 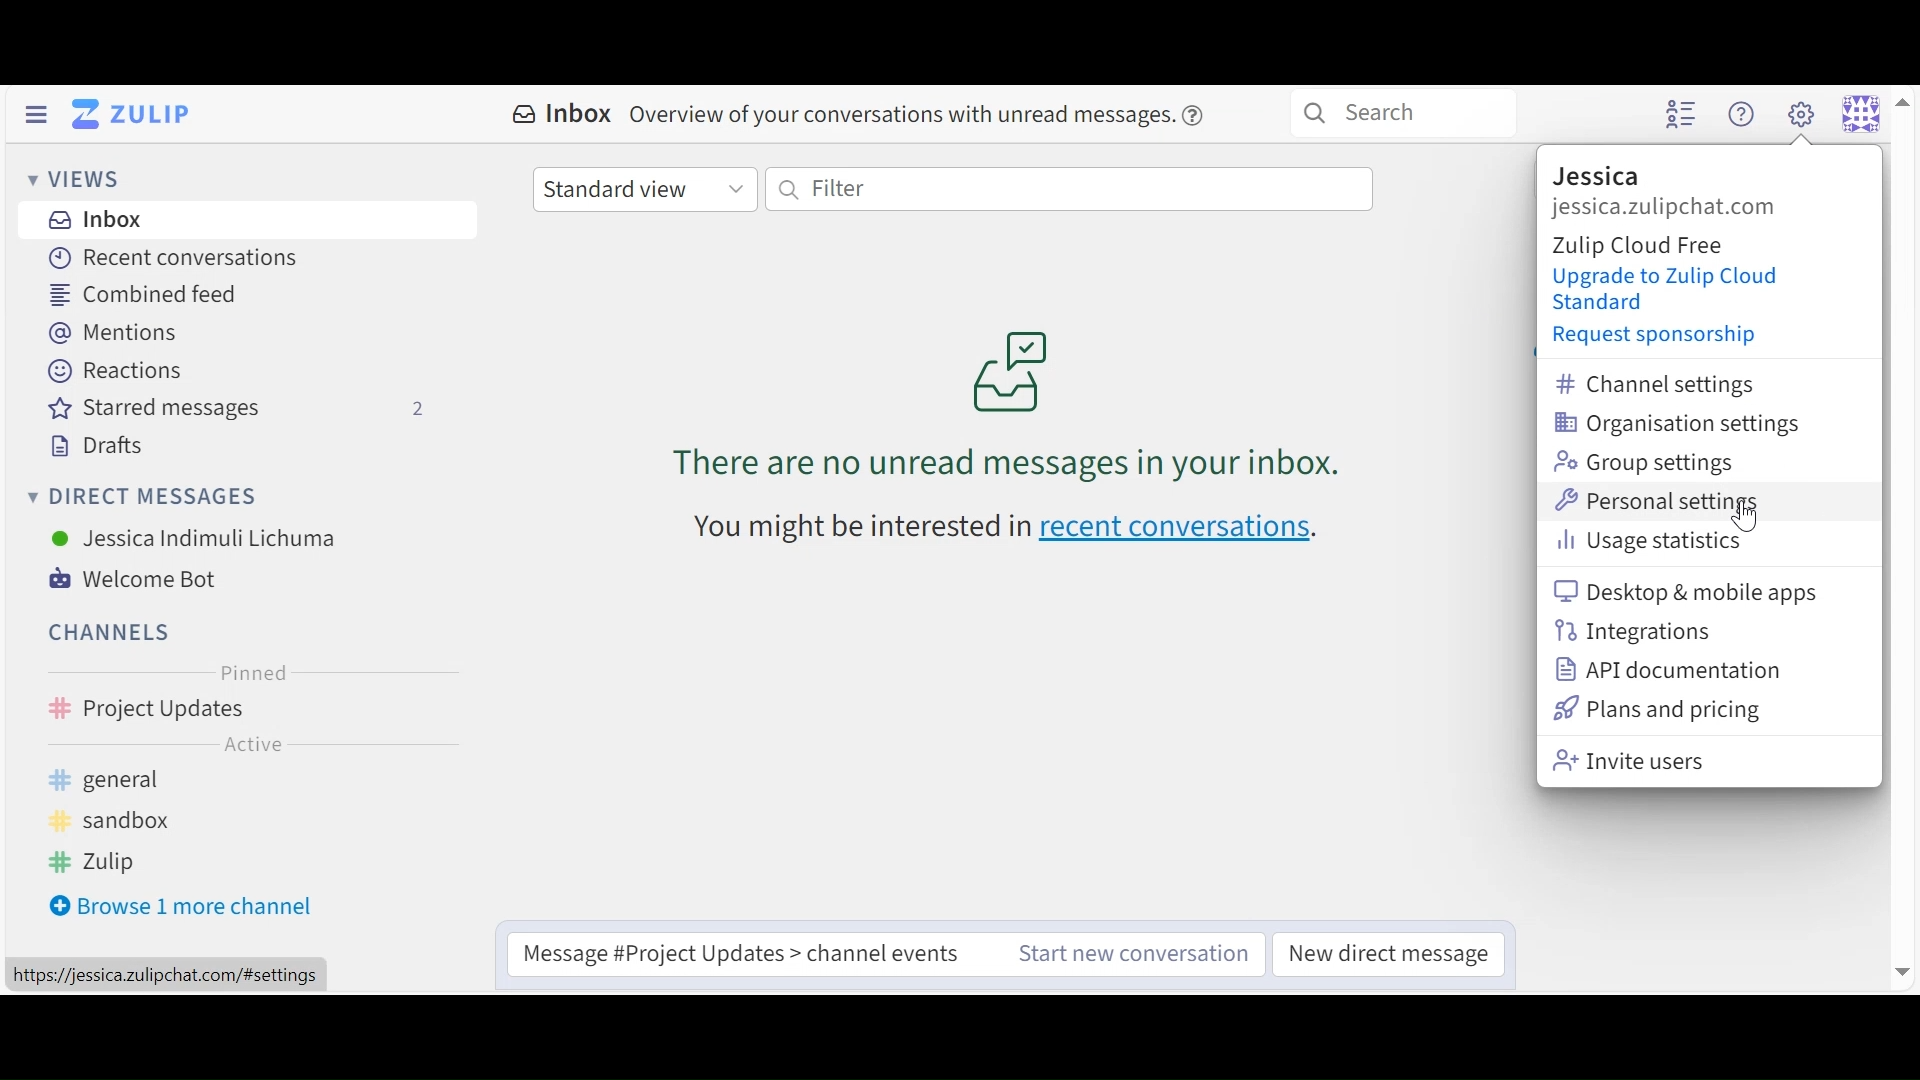 I want to click on New direct messages, so click(x=1390, y=953).